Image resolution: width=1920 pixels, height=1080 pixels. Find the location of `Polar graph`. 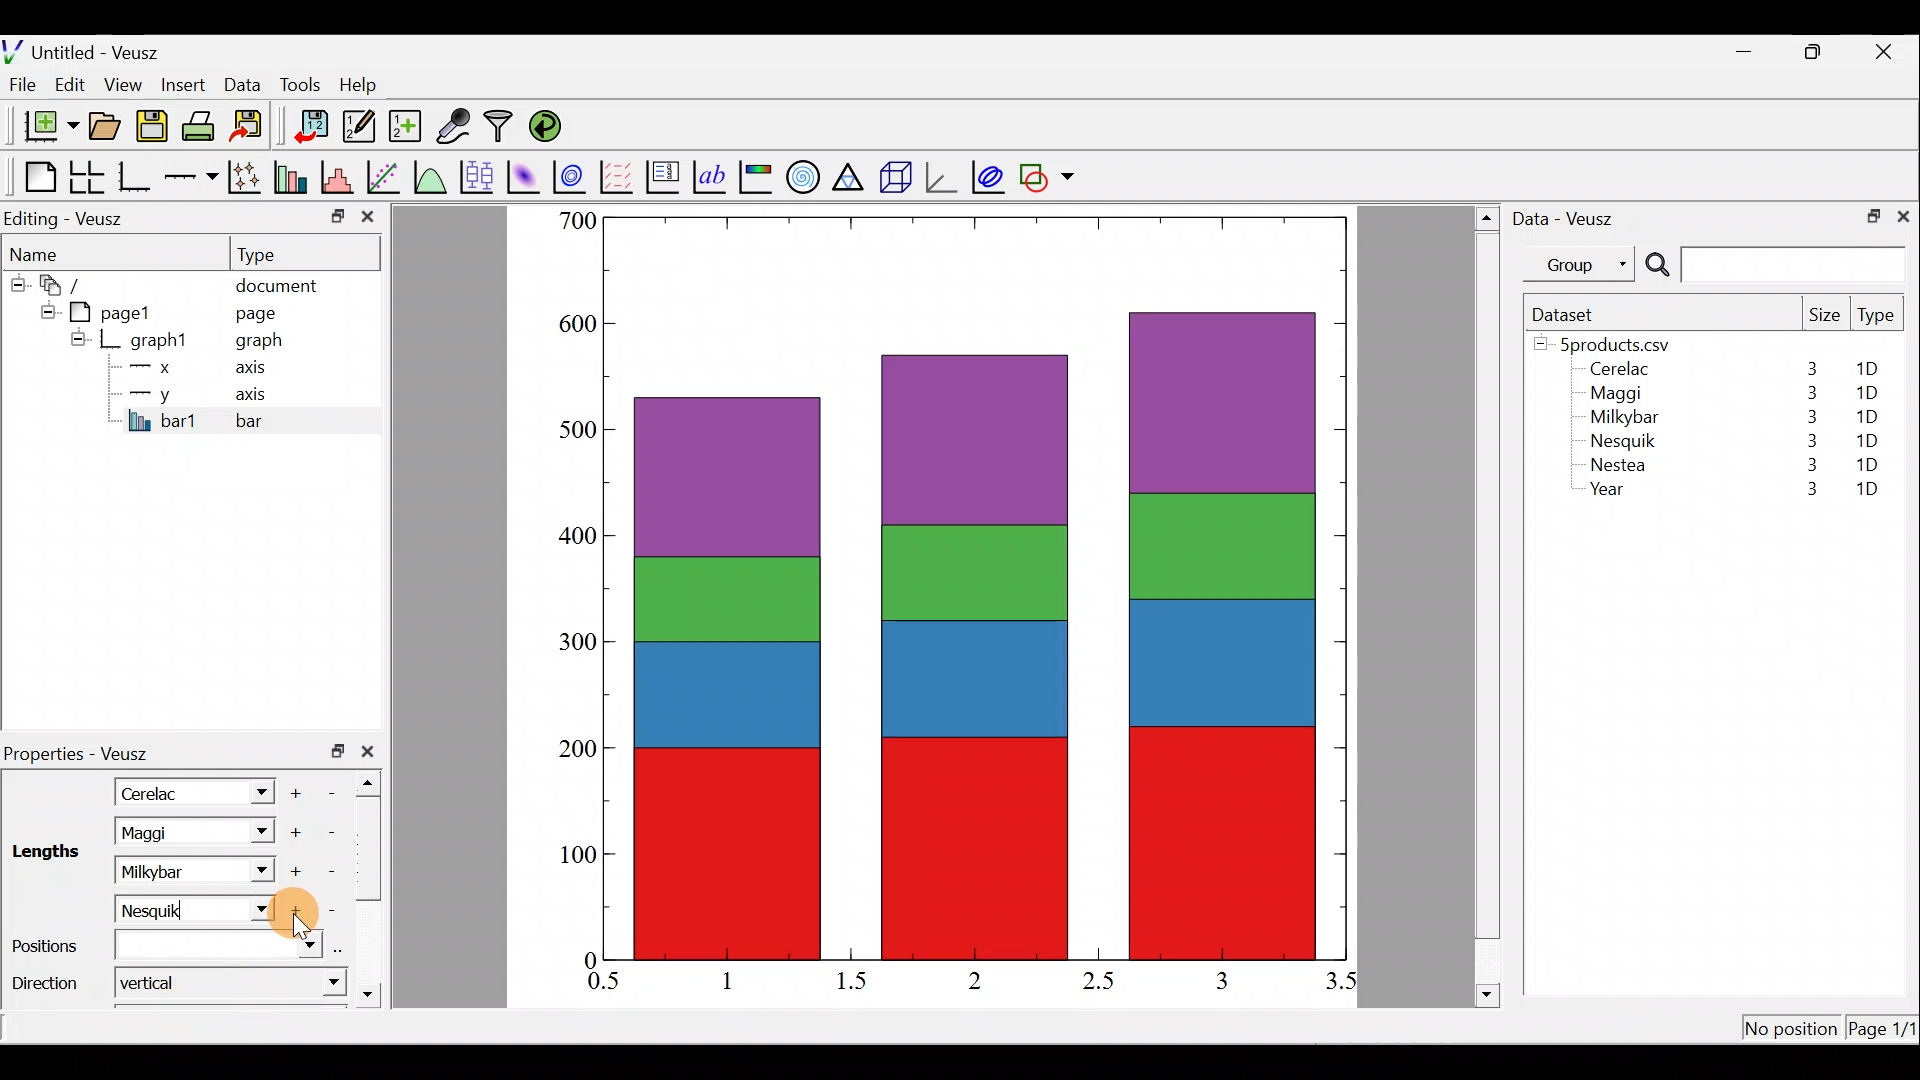

Polar graph is located at coordinates (799, 174).